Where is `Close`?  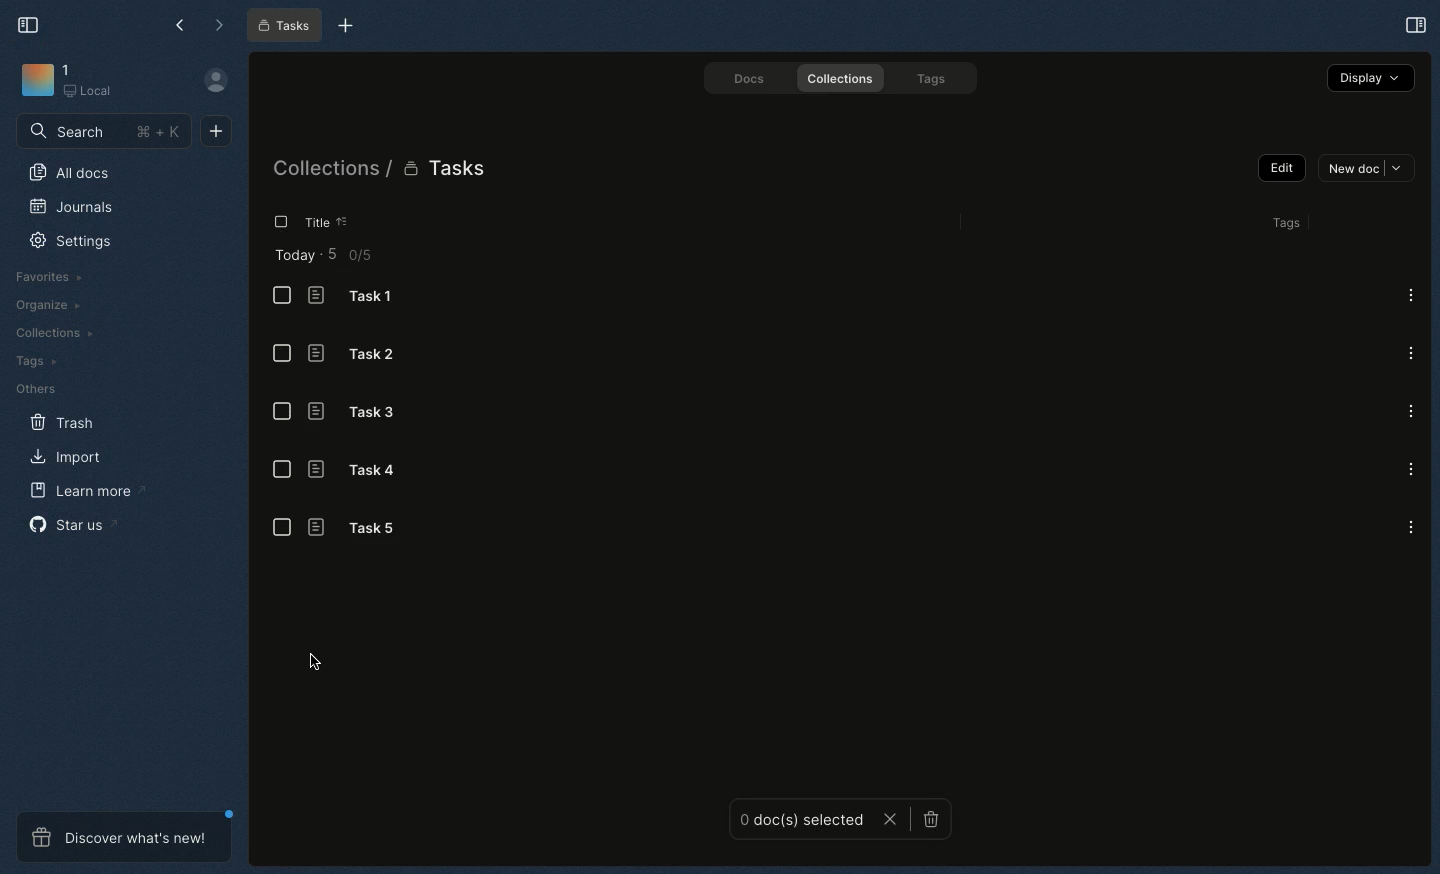 Close is located at coordinates (891, 822).